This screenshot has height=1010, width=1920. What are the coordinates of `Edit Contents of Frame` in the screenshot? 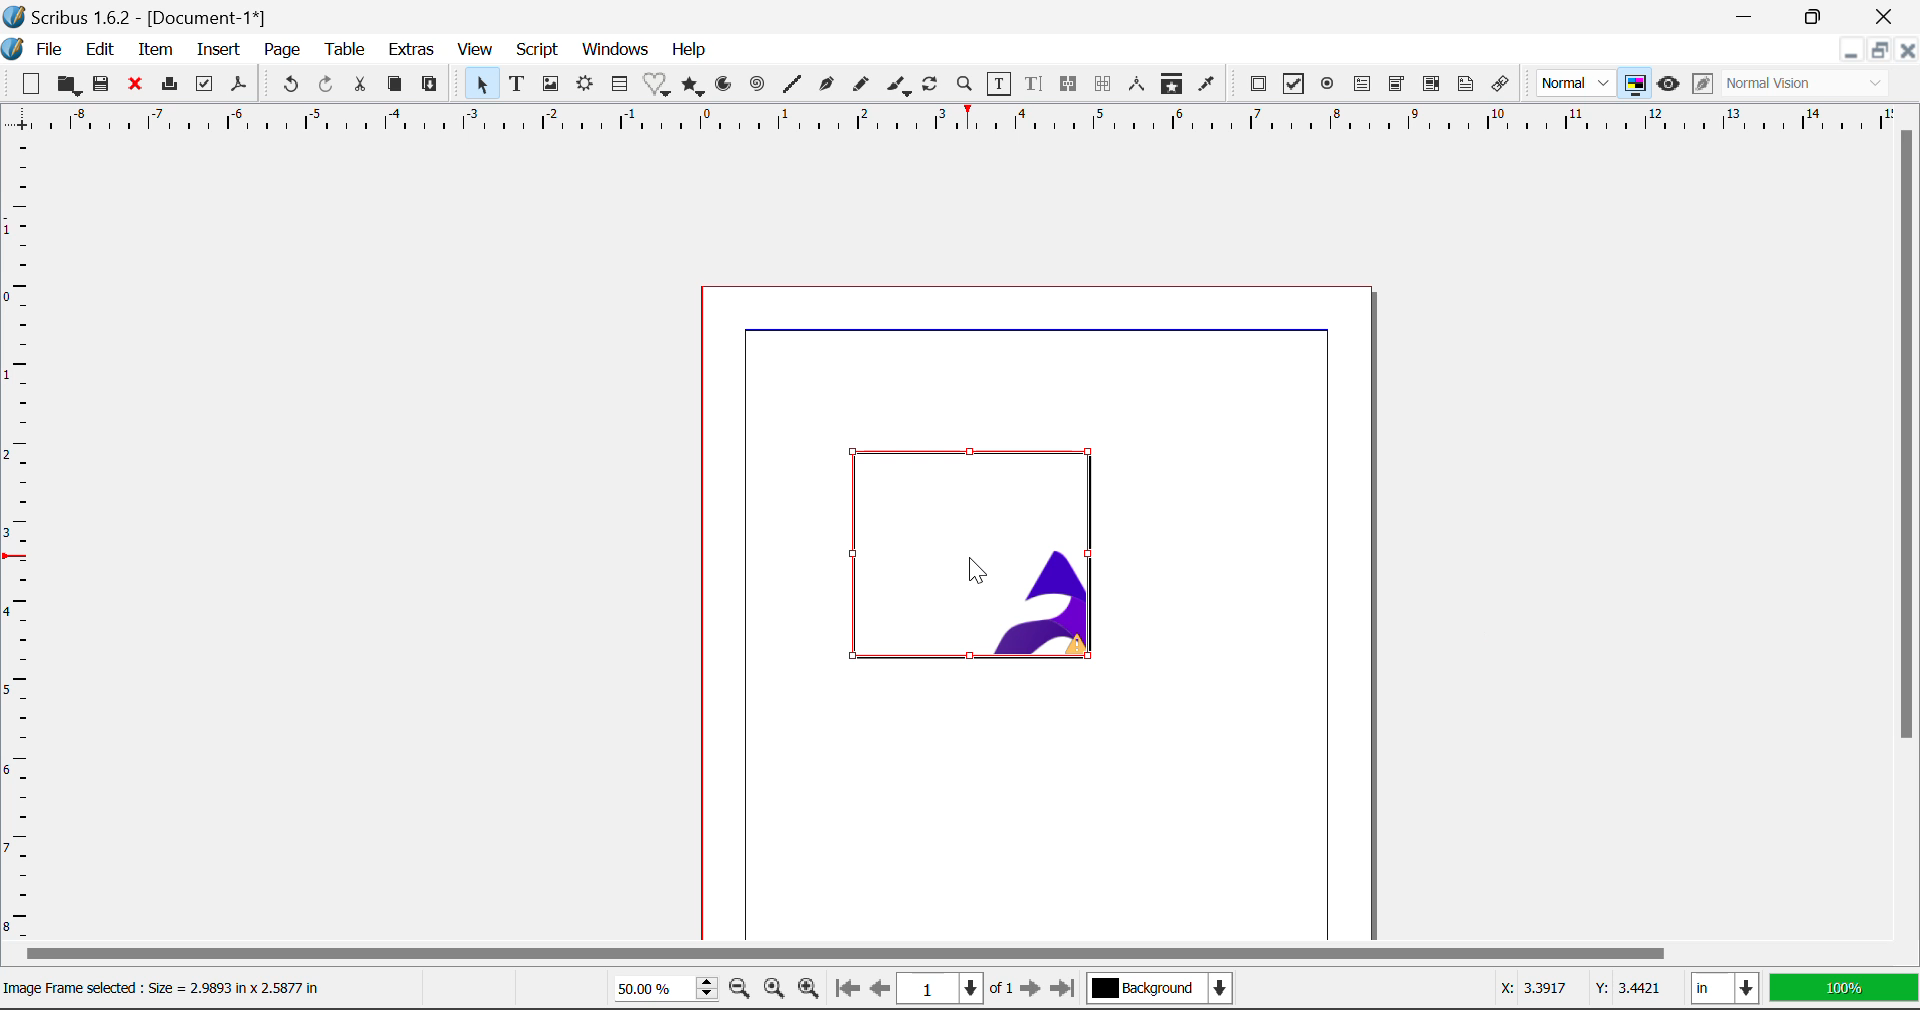 It's located at (1001, 84).